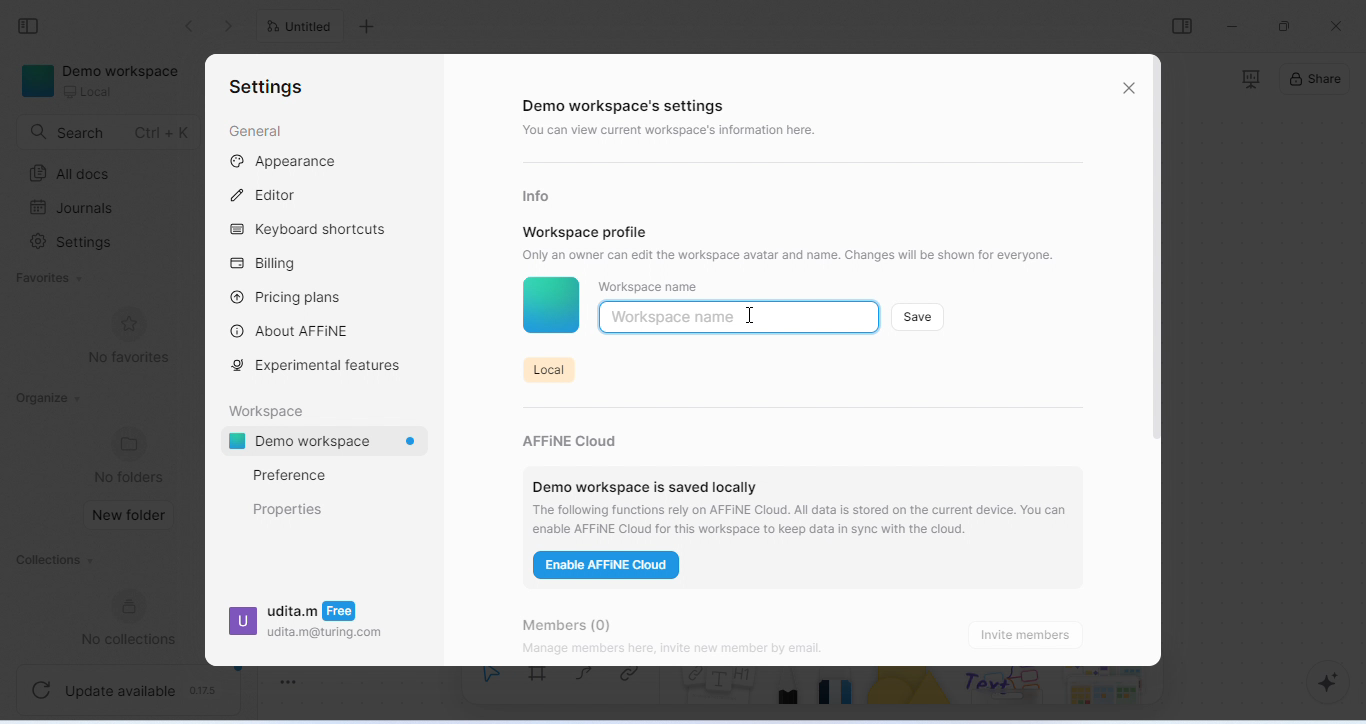 The image size is (1366, 724). What do you see at coordinates (540, 195) in the screenshot?
I see `info` at bounding box center [540, 195].